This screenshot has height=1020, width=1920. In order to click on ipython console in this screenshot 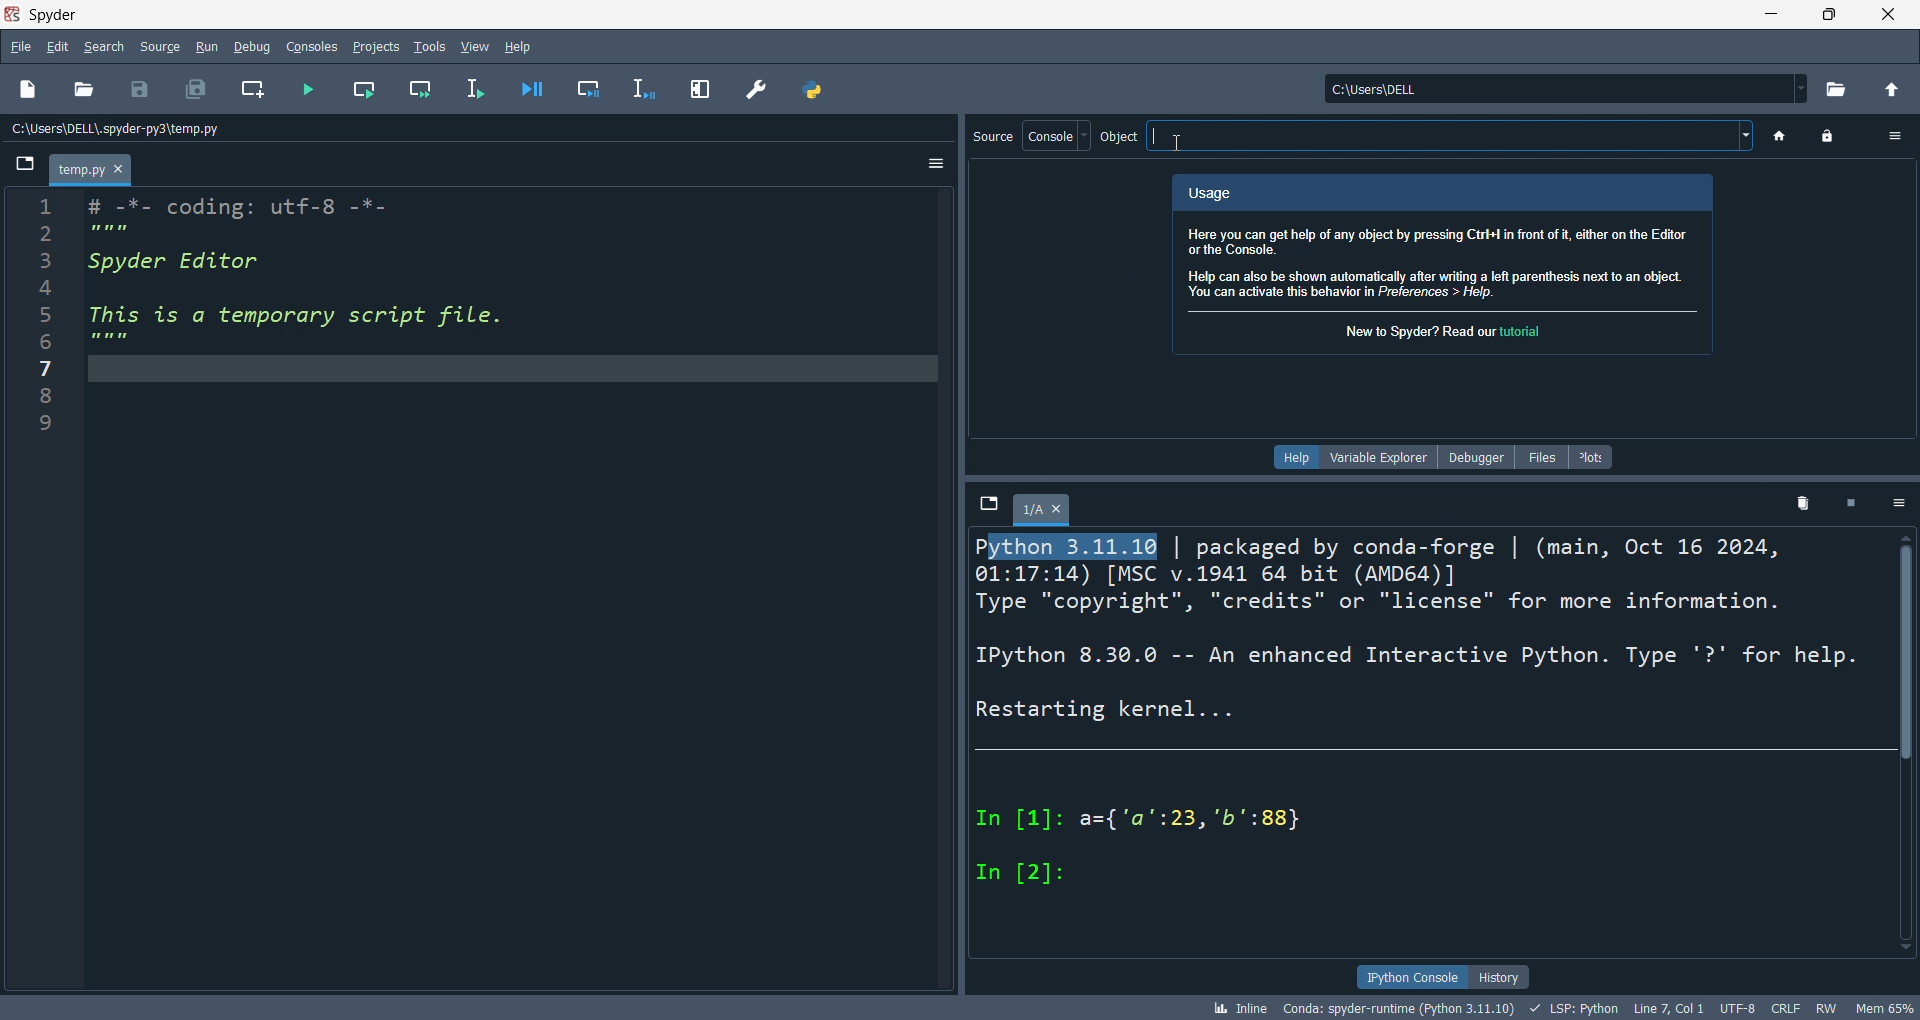, I will do `click(1403, 975)`.